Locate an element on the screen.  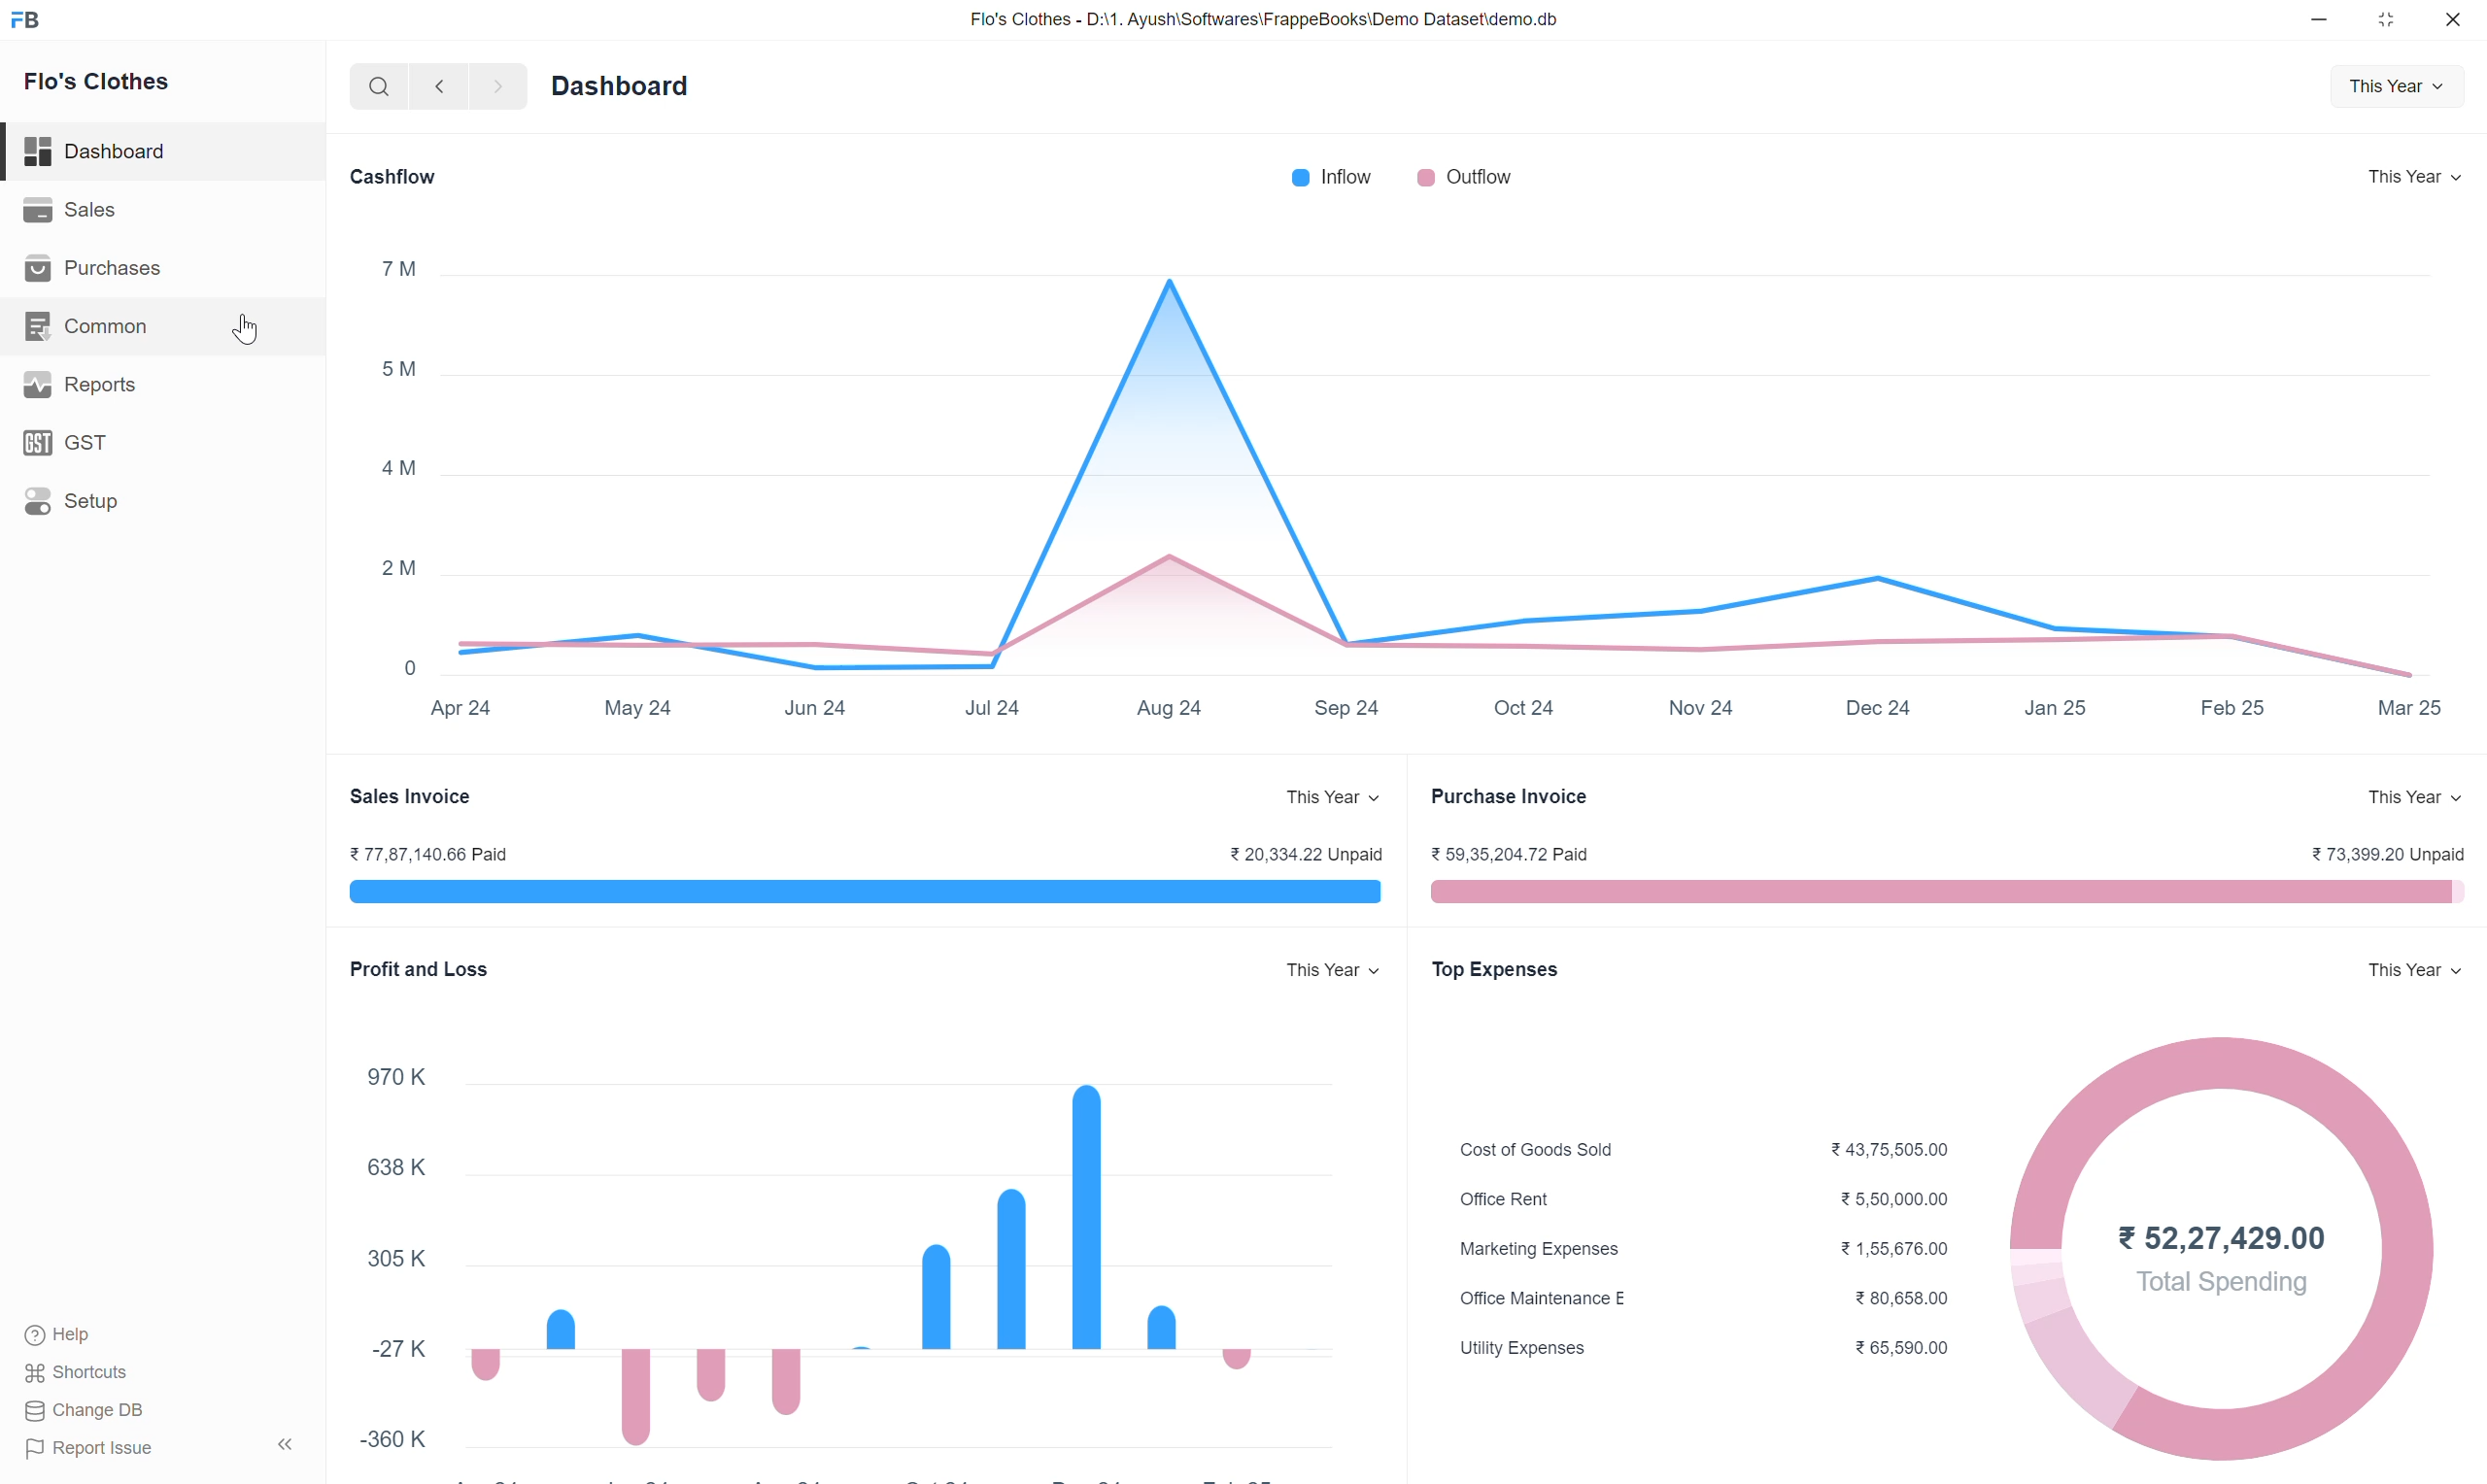
time series graph is located at coordinates (1403, 485).